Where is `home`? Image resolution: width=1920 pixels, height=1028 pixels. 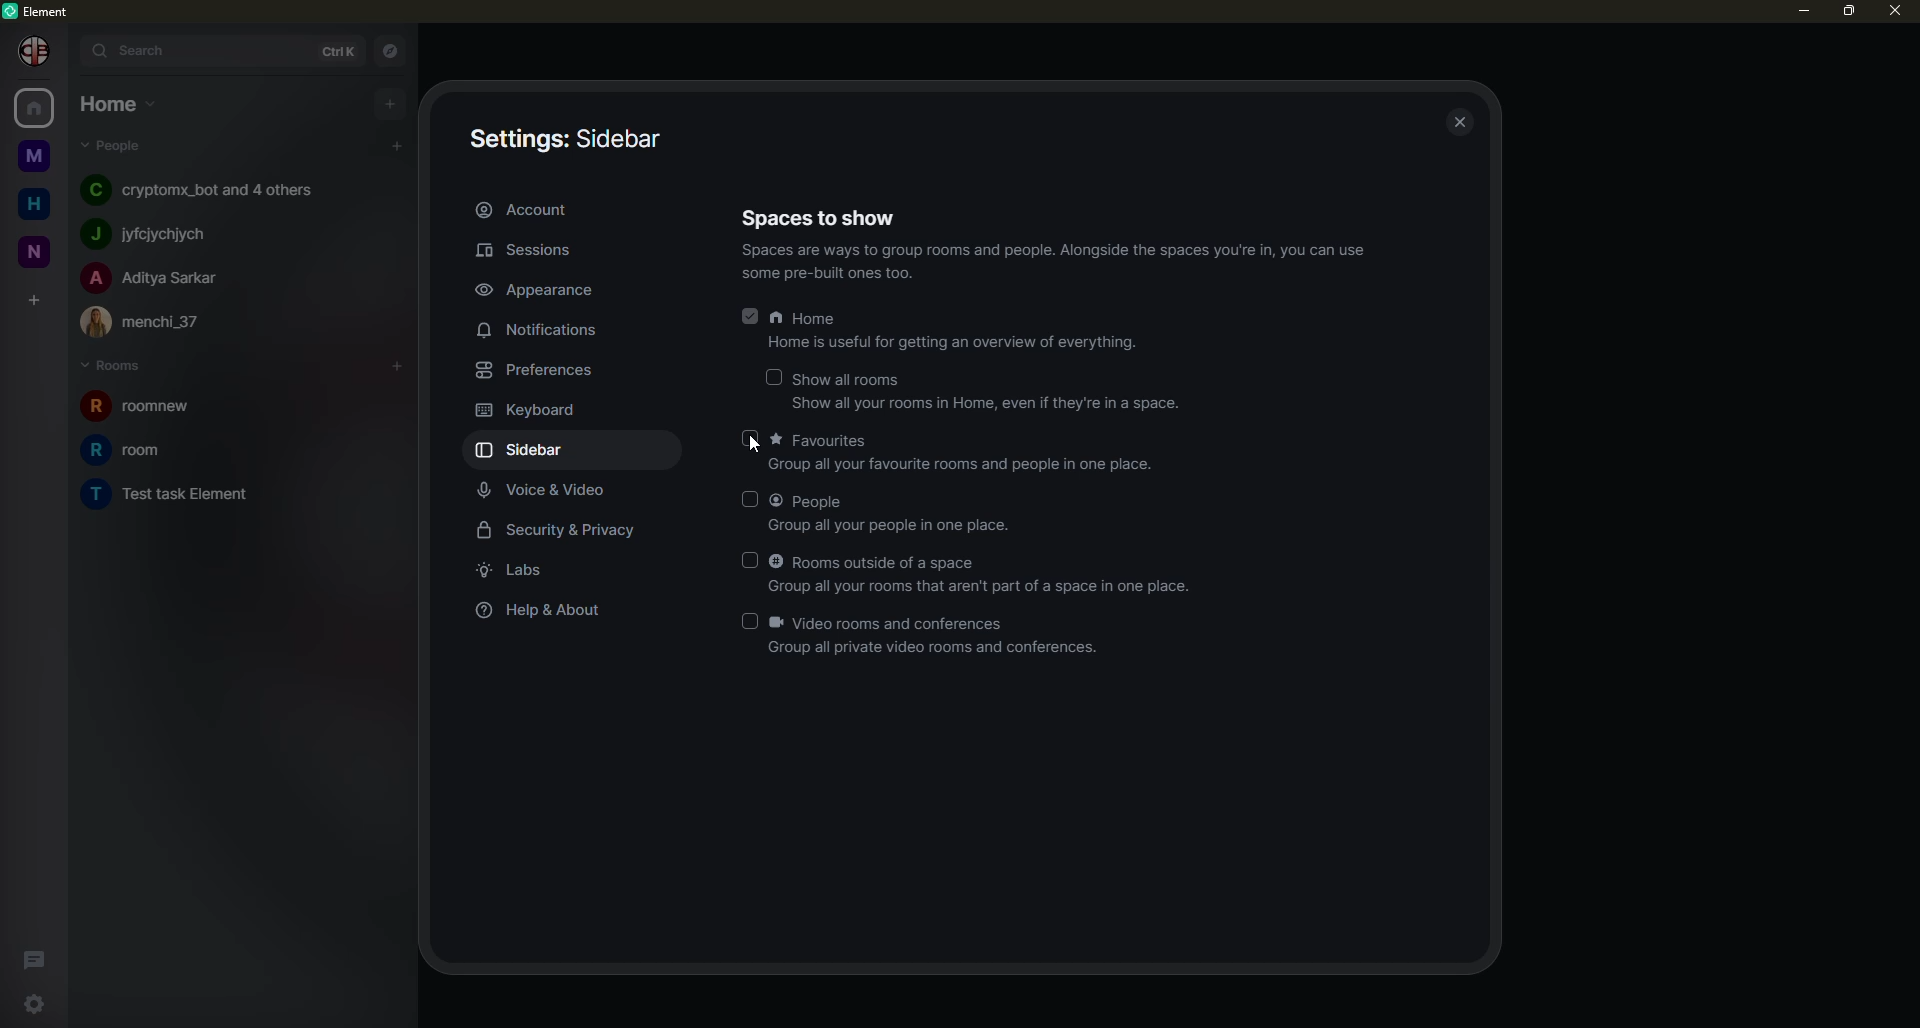
home is located at coordinates (37, 106).